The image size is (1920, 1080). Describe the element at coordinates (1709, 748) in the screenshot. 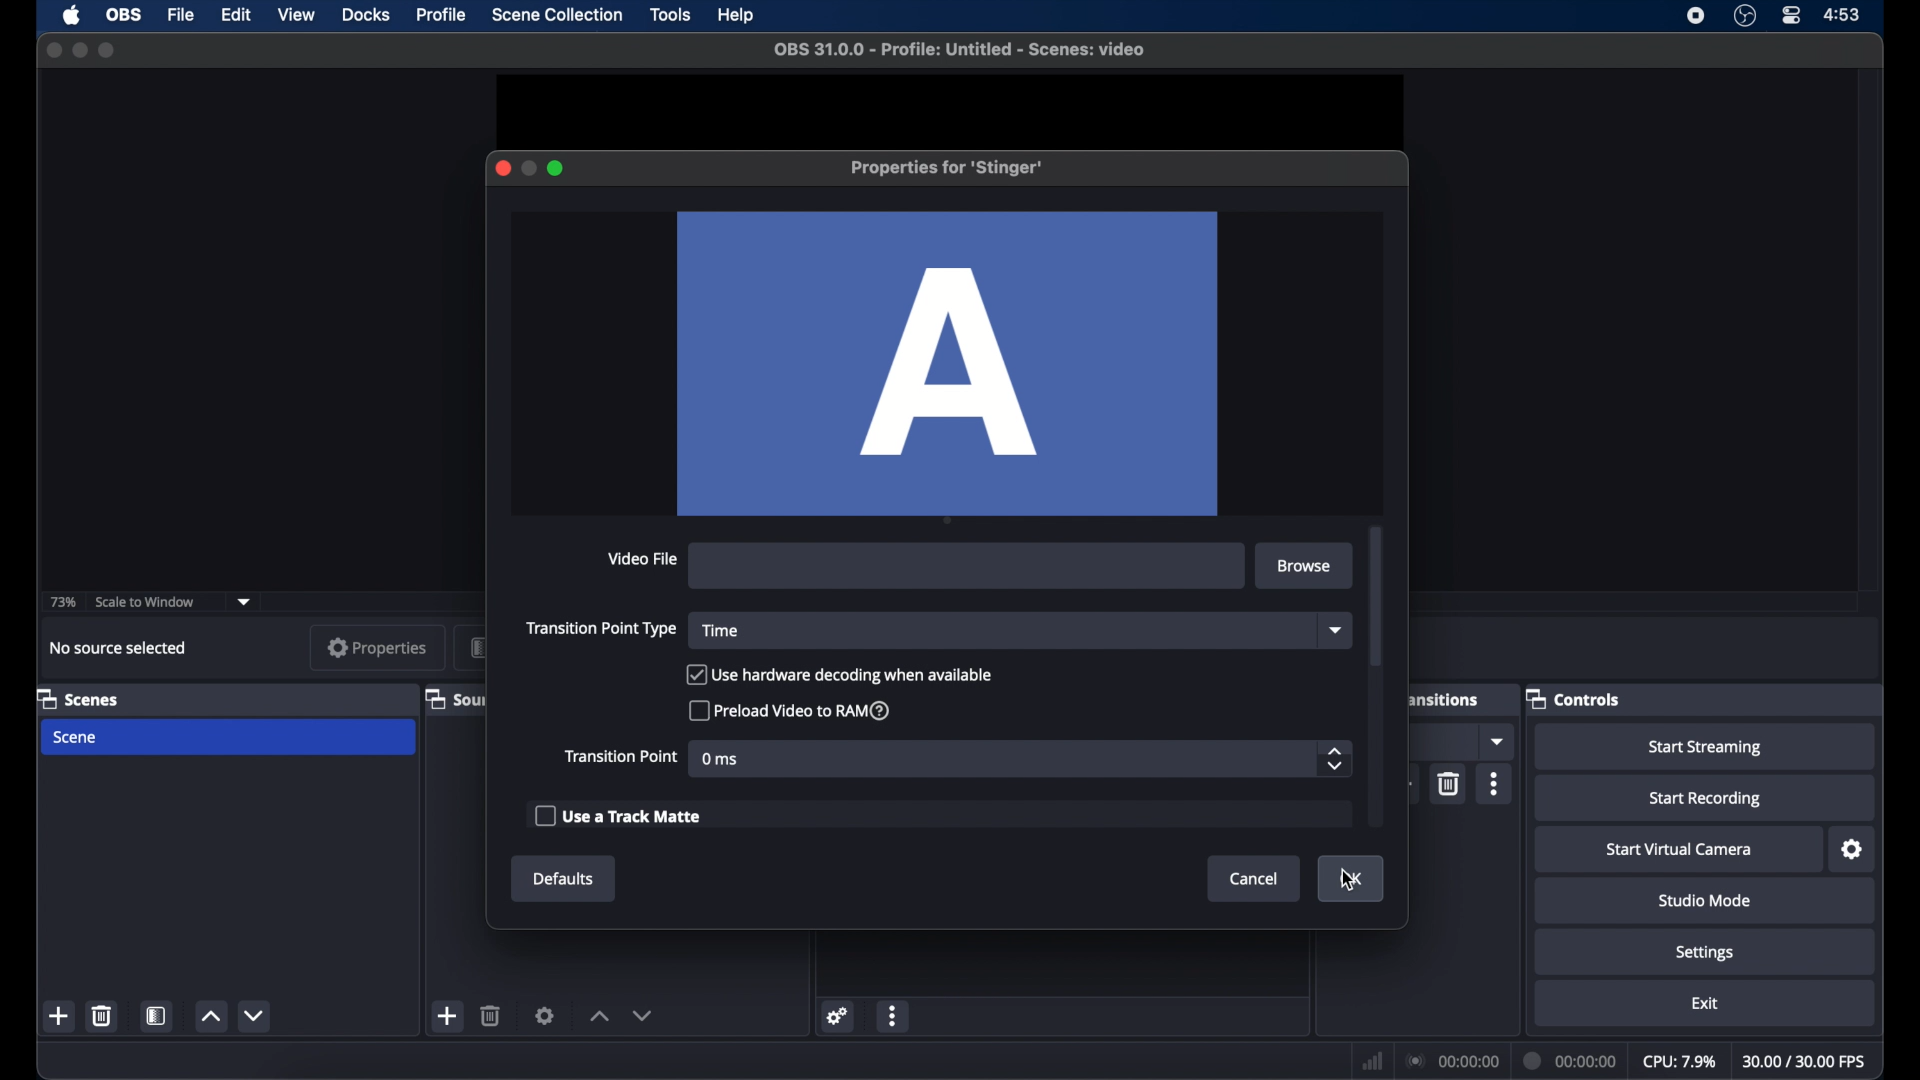

I see `start streaming` at that location.